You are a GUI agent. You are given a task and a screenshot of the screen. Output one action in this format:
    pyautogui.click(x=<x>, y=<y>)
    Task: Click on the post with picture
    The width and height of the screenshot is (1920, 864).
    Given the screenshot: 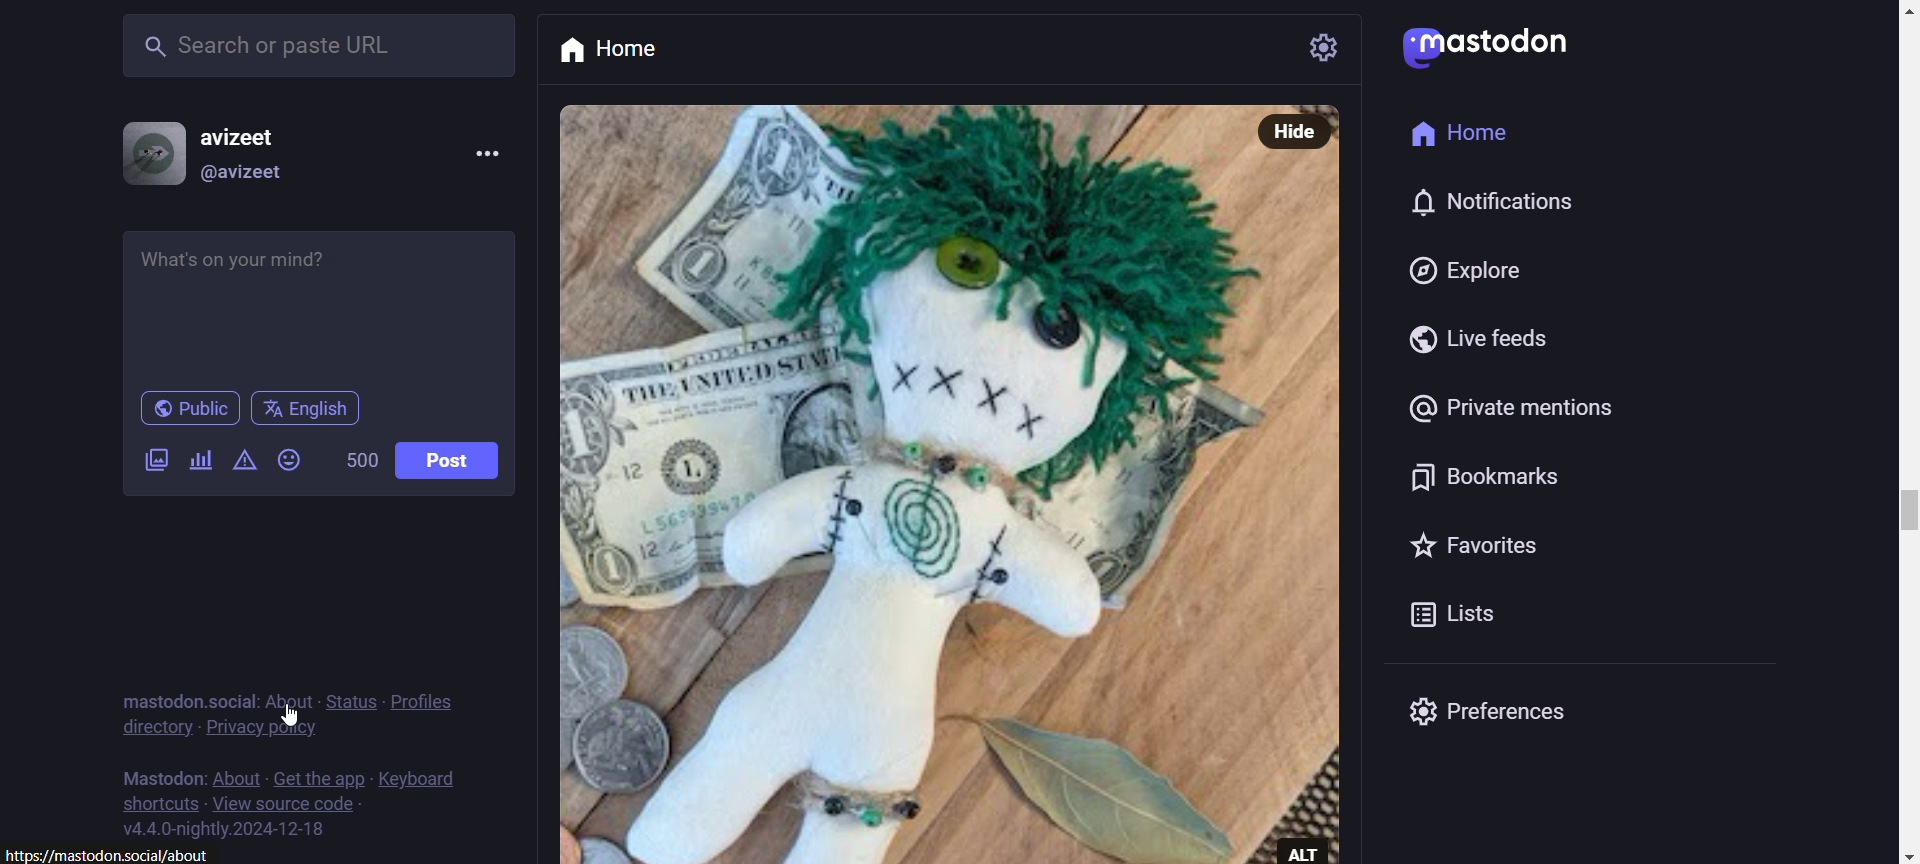 What is the action you would take?
    pyautogui.click(x=902, y=484)
    